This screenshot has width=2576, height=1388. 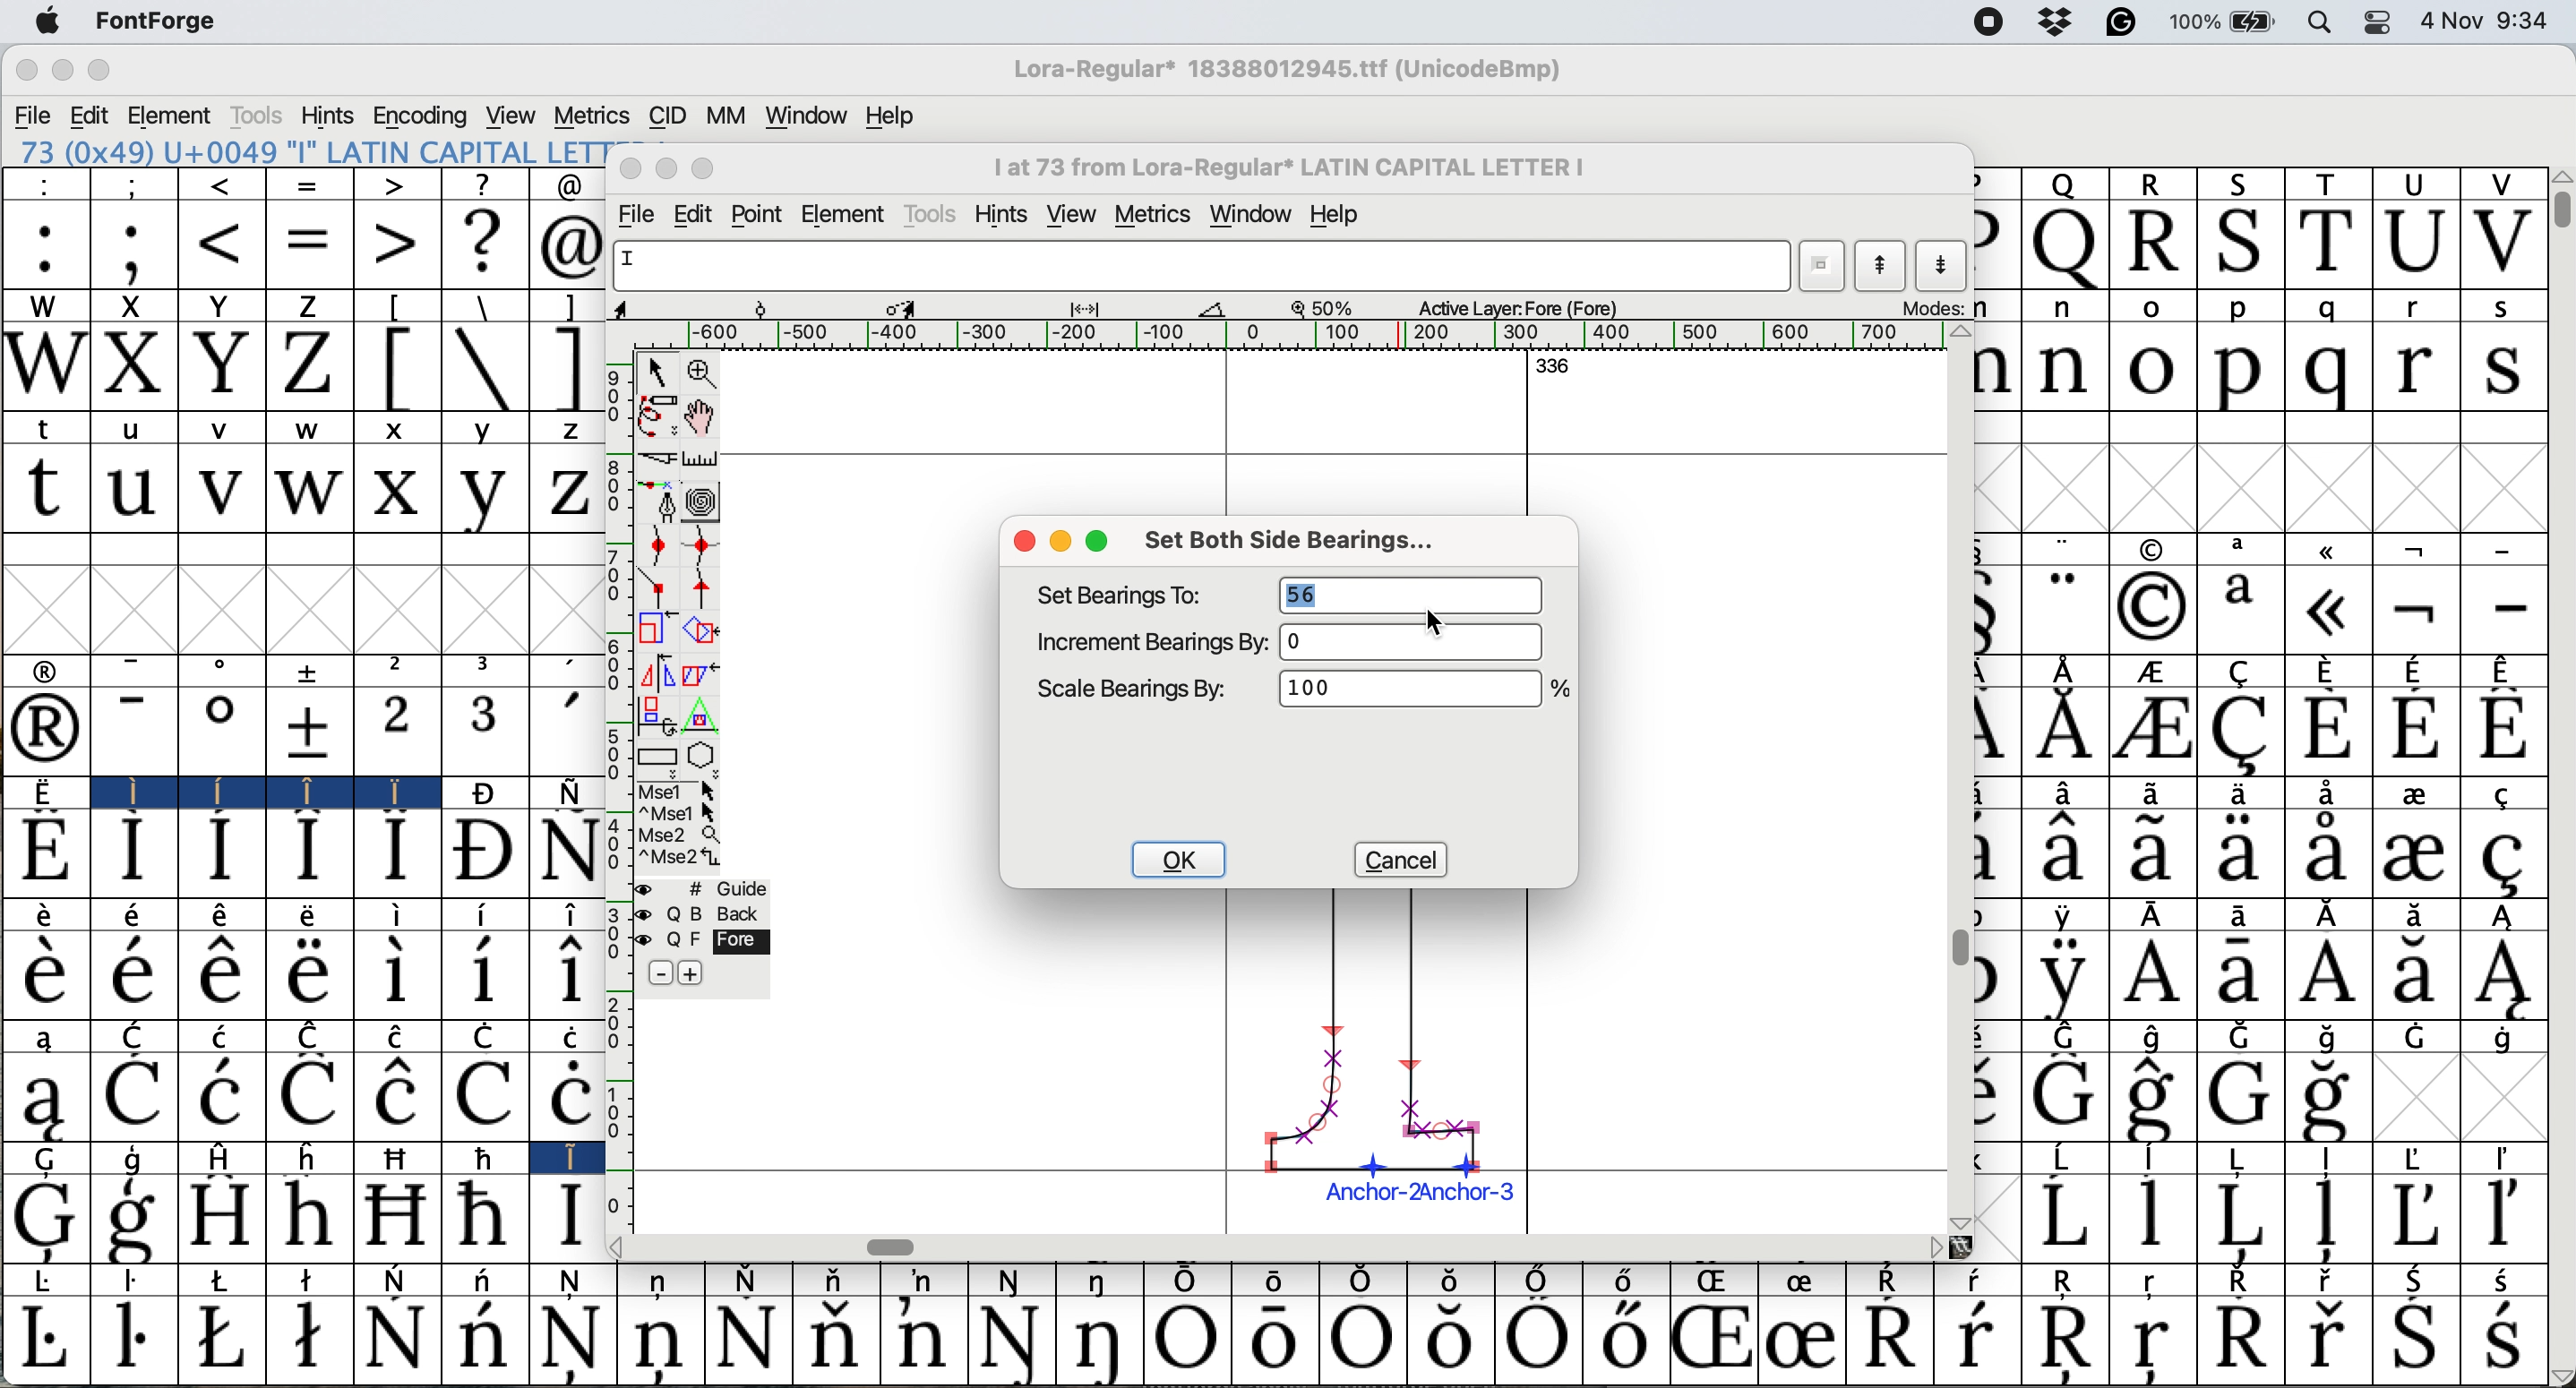 What do you see at coordinates (567, 734) in the screenshot?
I see `'` at bounding box center [567, 734].